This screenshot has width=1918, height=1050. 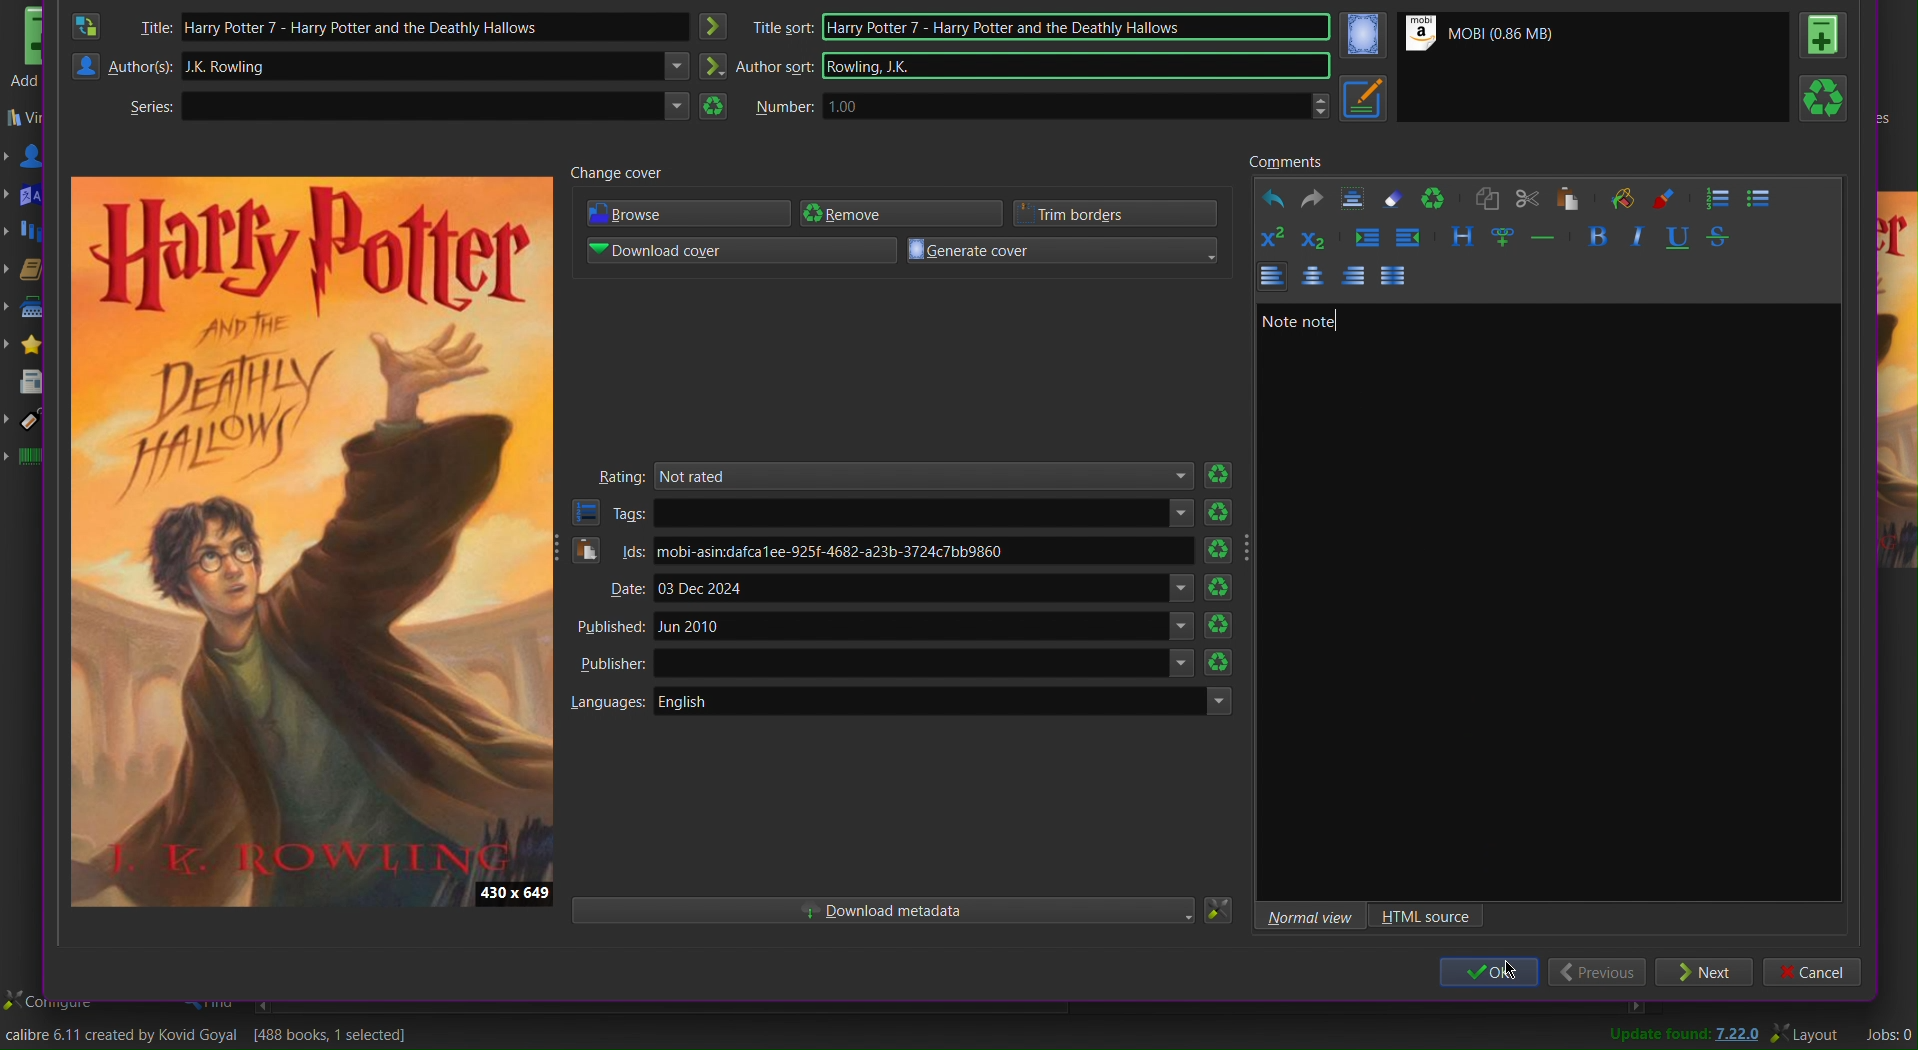 I want to click on Authors, so click(x=36, y=156).